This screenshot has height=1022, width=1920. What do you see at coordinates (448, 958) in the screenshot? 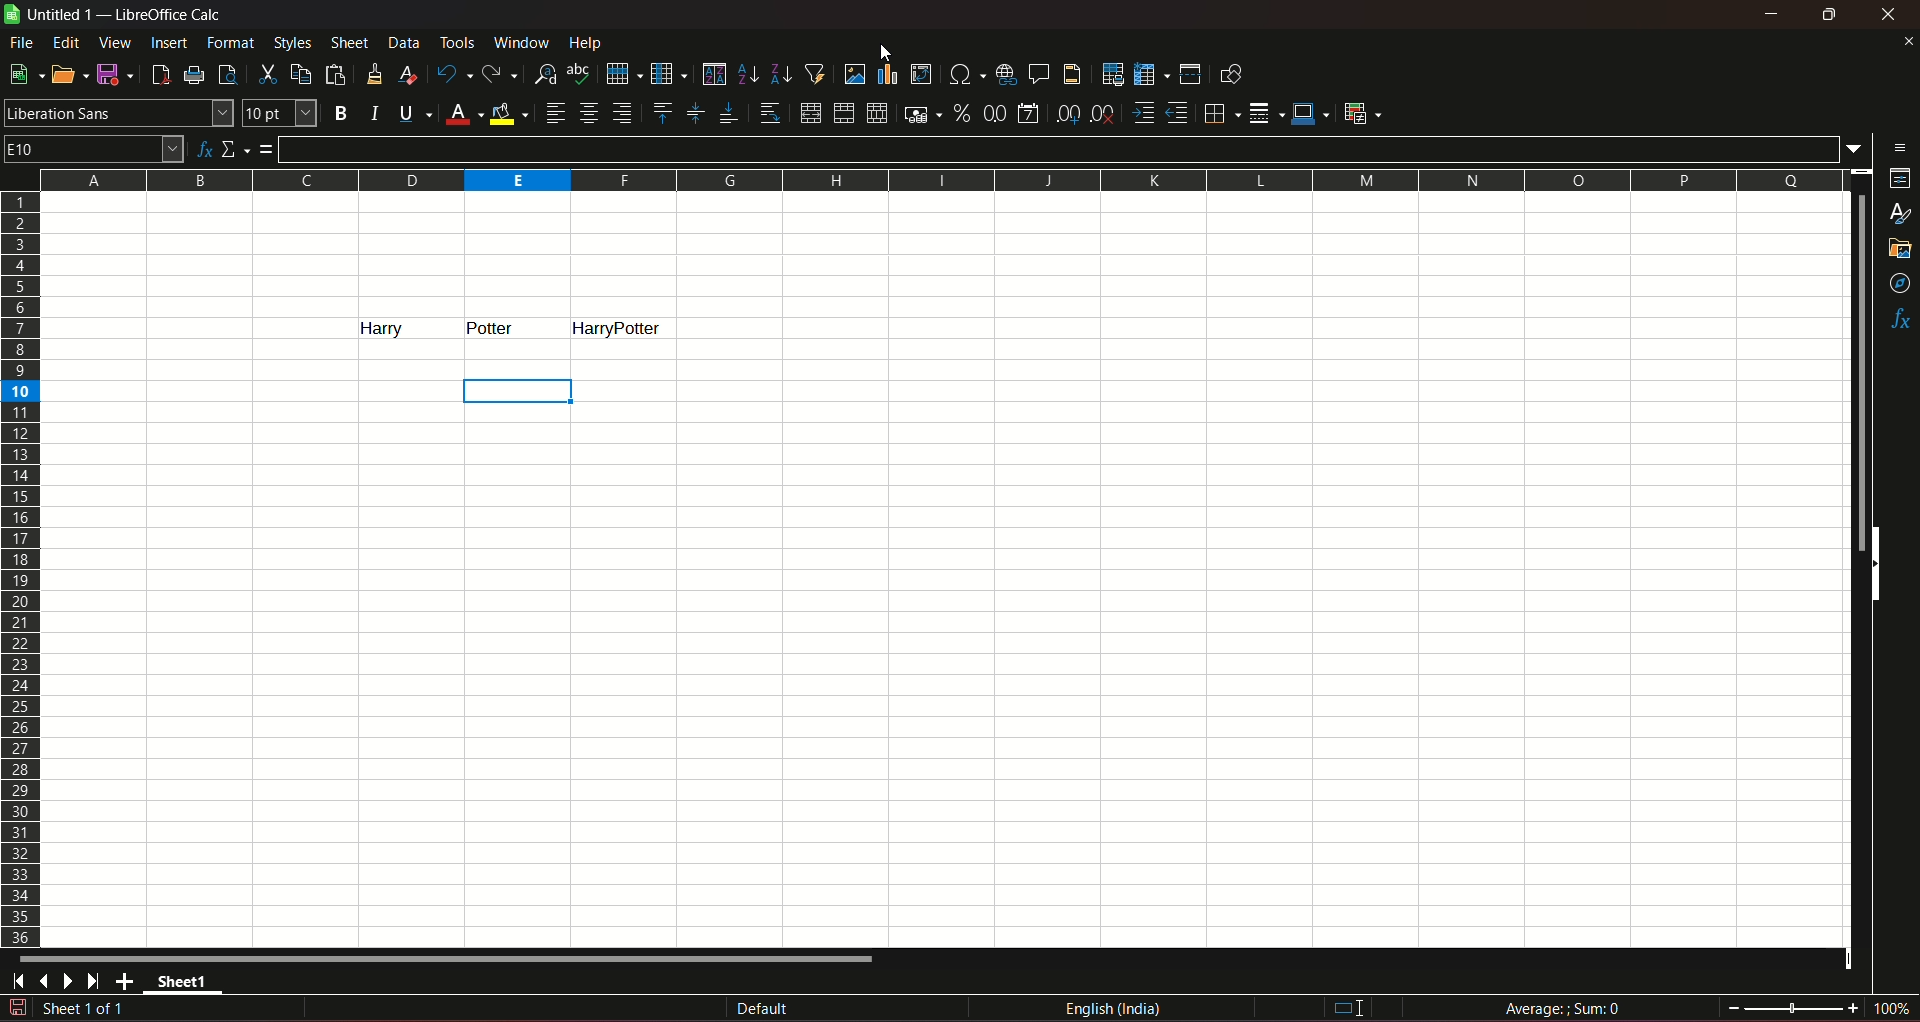
I see `horizontal scrollbar` at bounding box center [448, 958].